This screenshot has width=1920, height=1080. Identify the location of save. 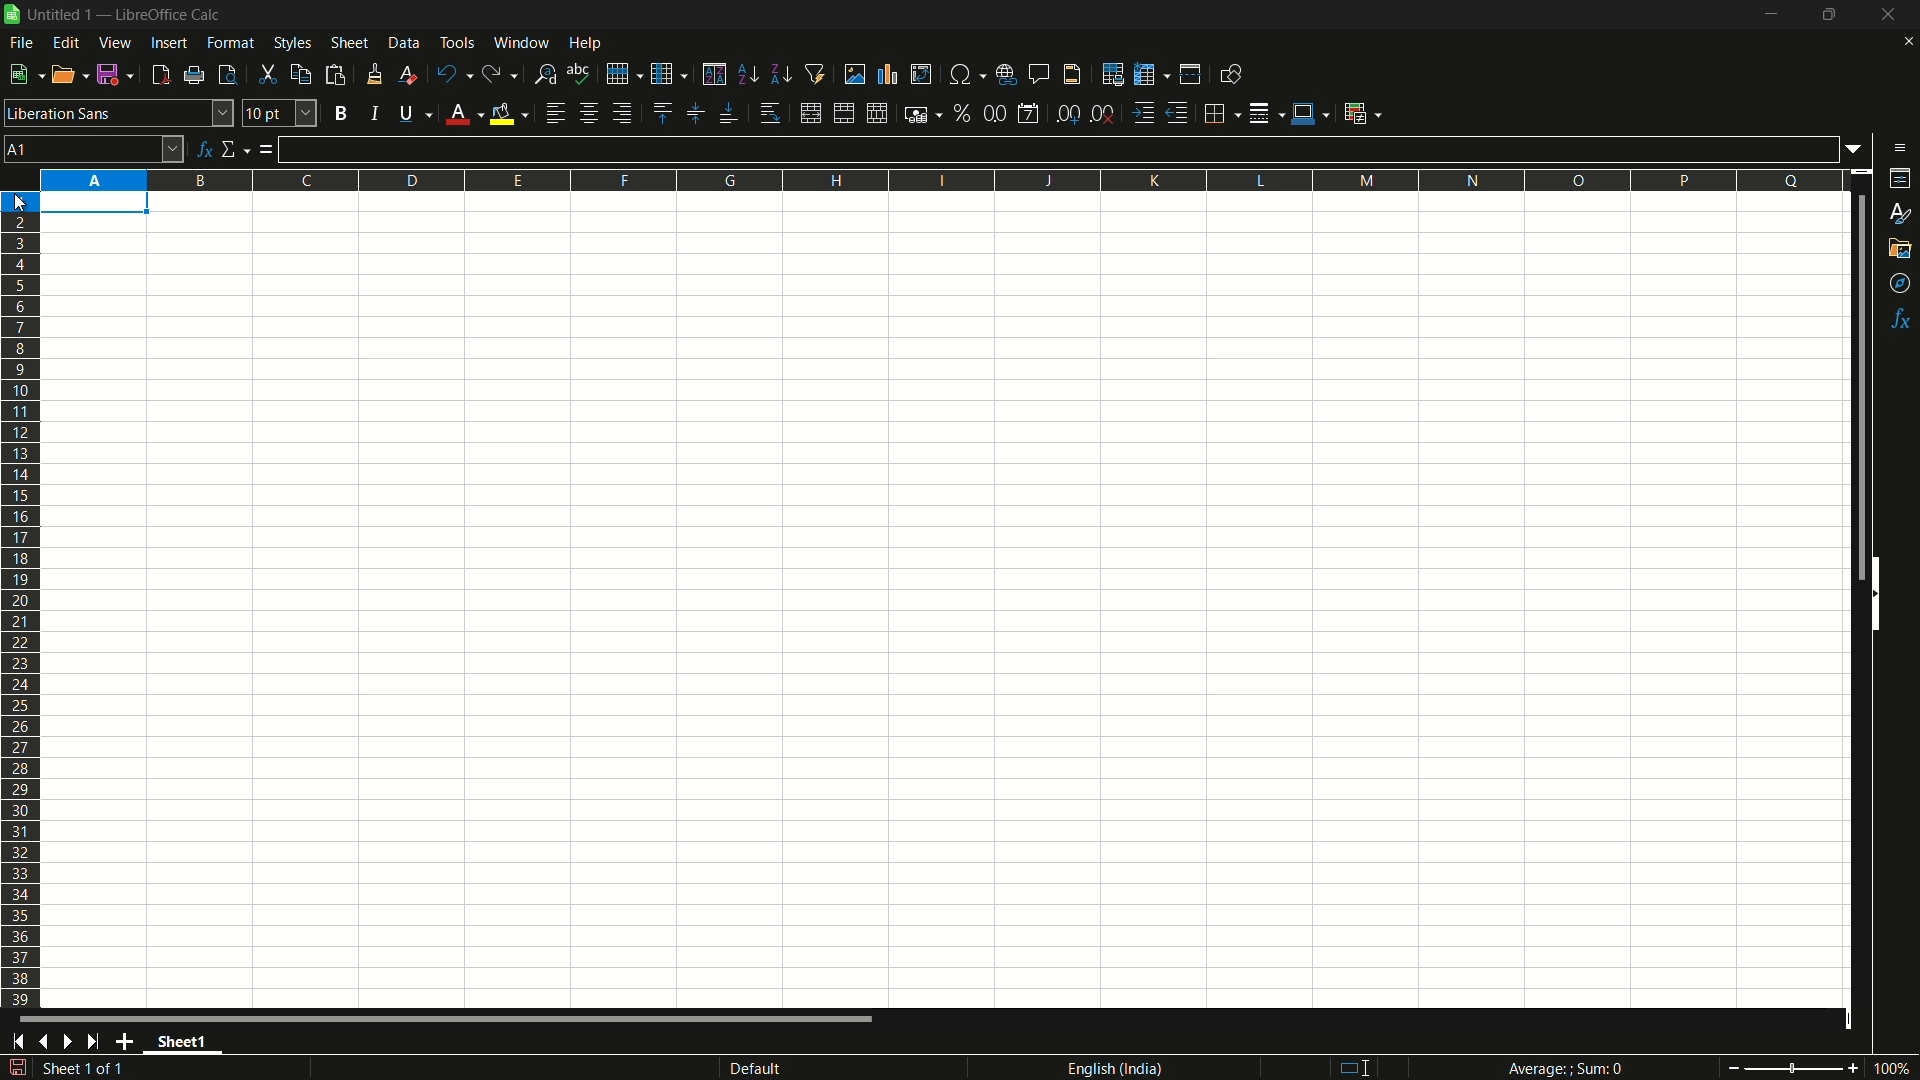
(17, 1068).